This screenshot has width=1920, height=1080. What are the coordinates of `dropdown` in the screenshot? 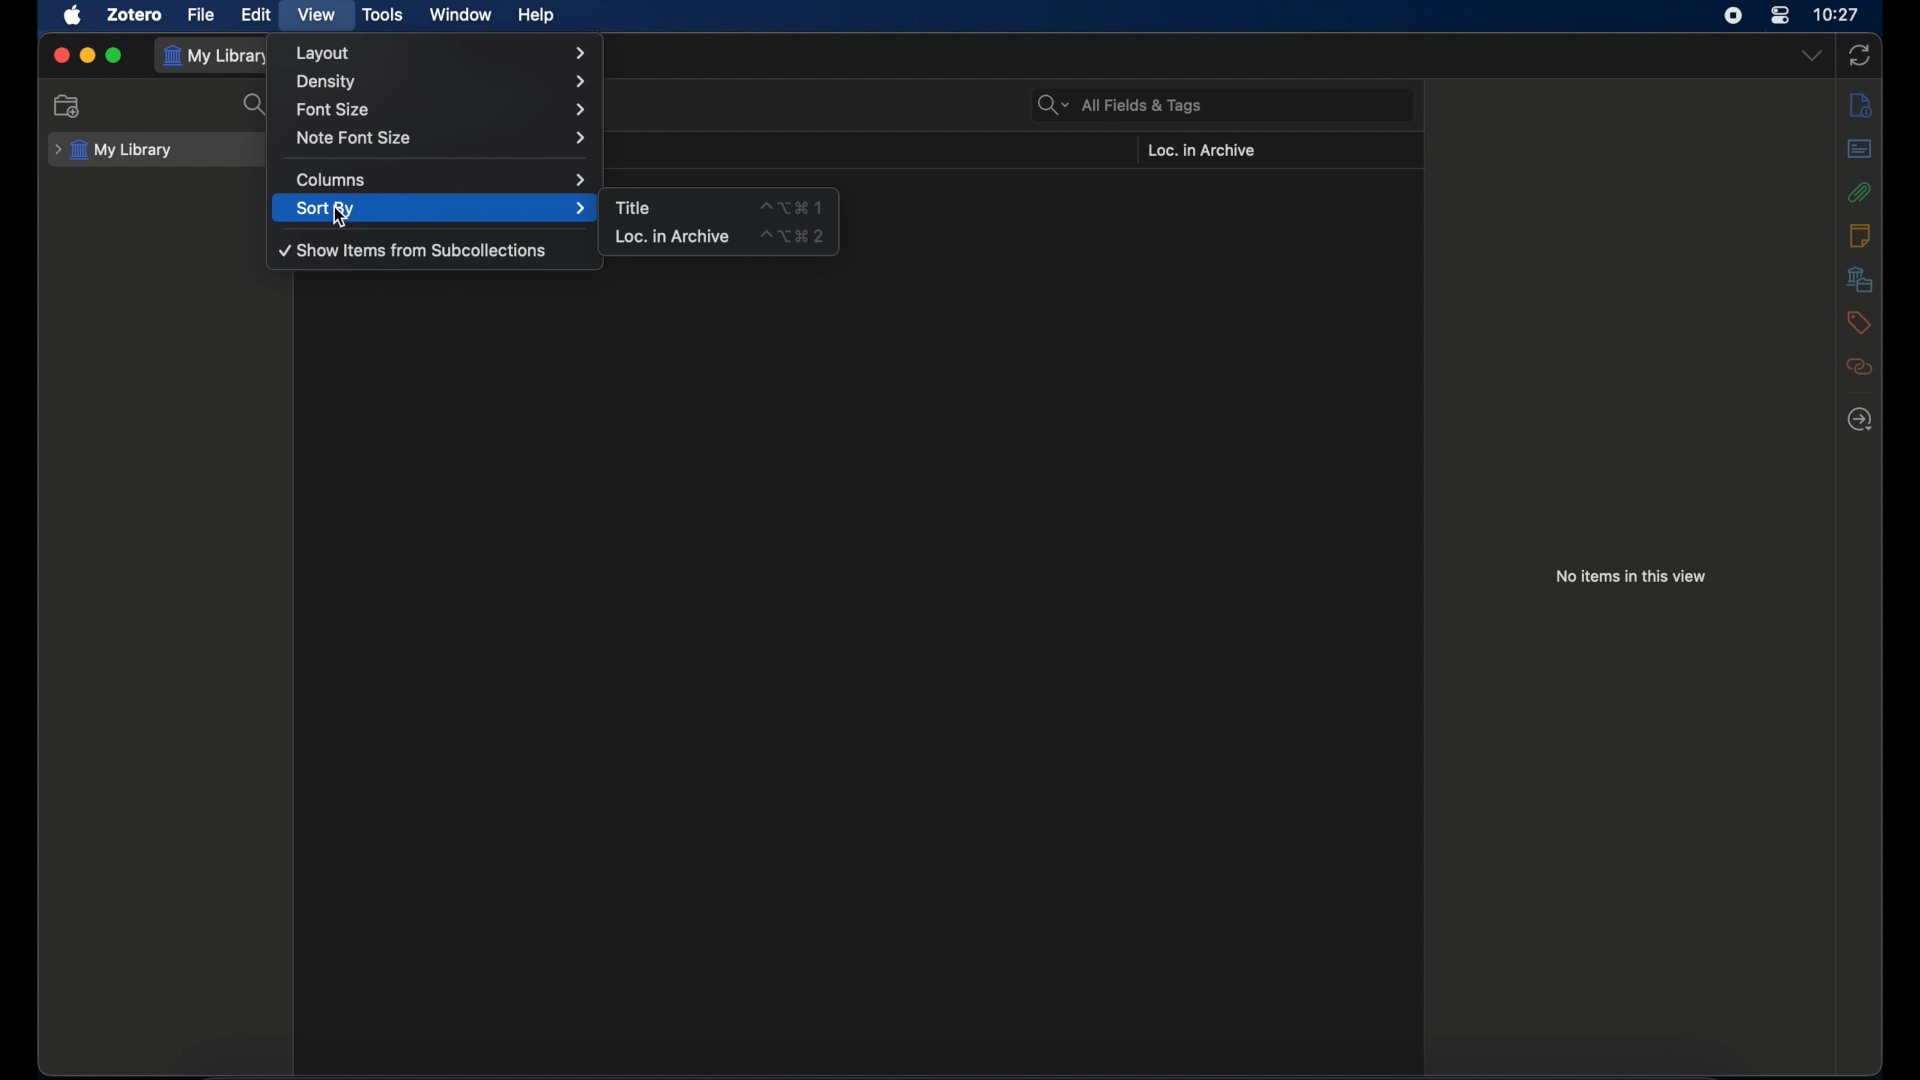 It's located at (1813, 56).